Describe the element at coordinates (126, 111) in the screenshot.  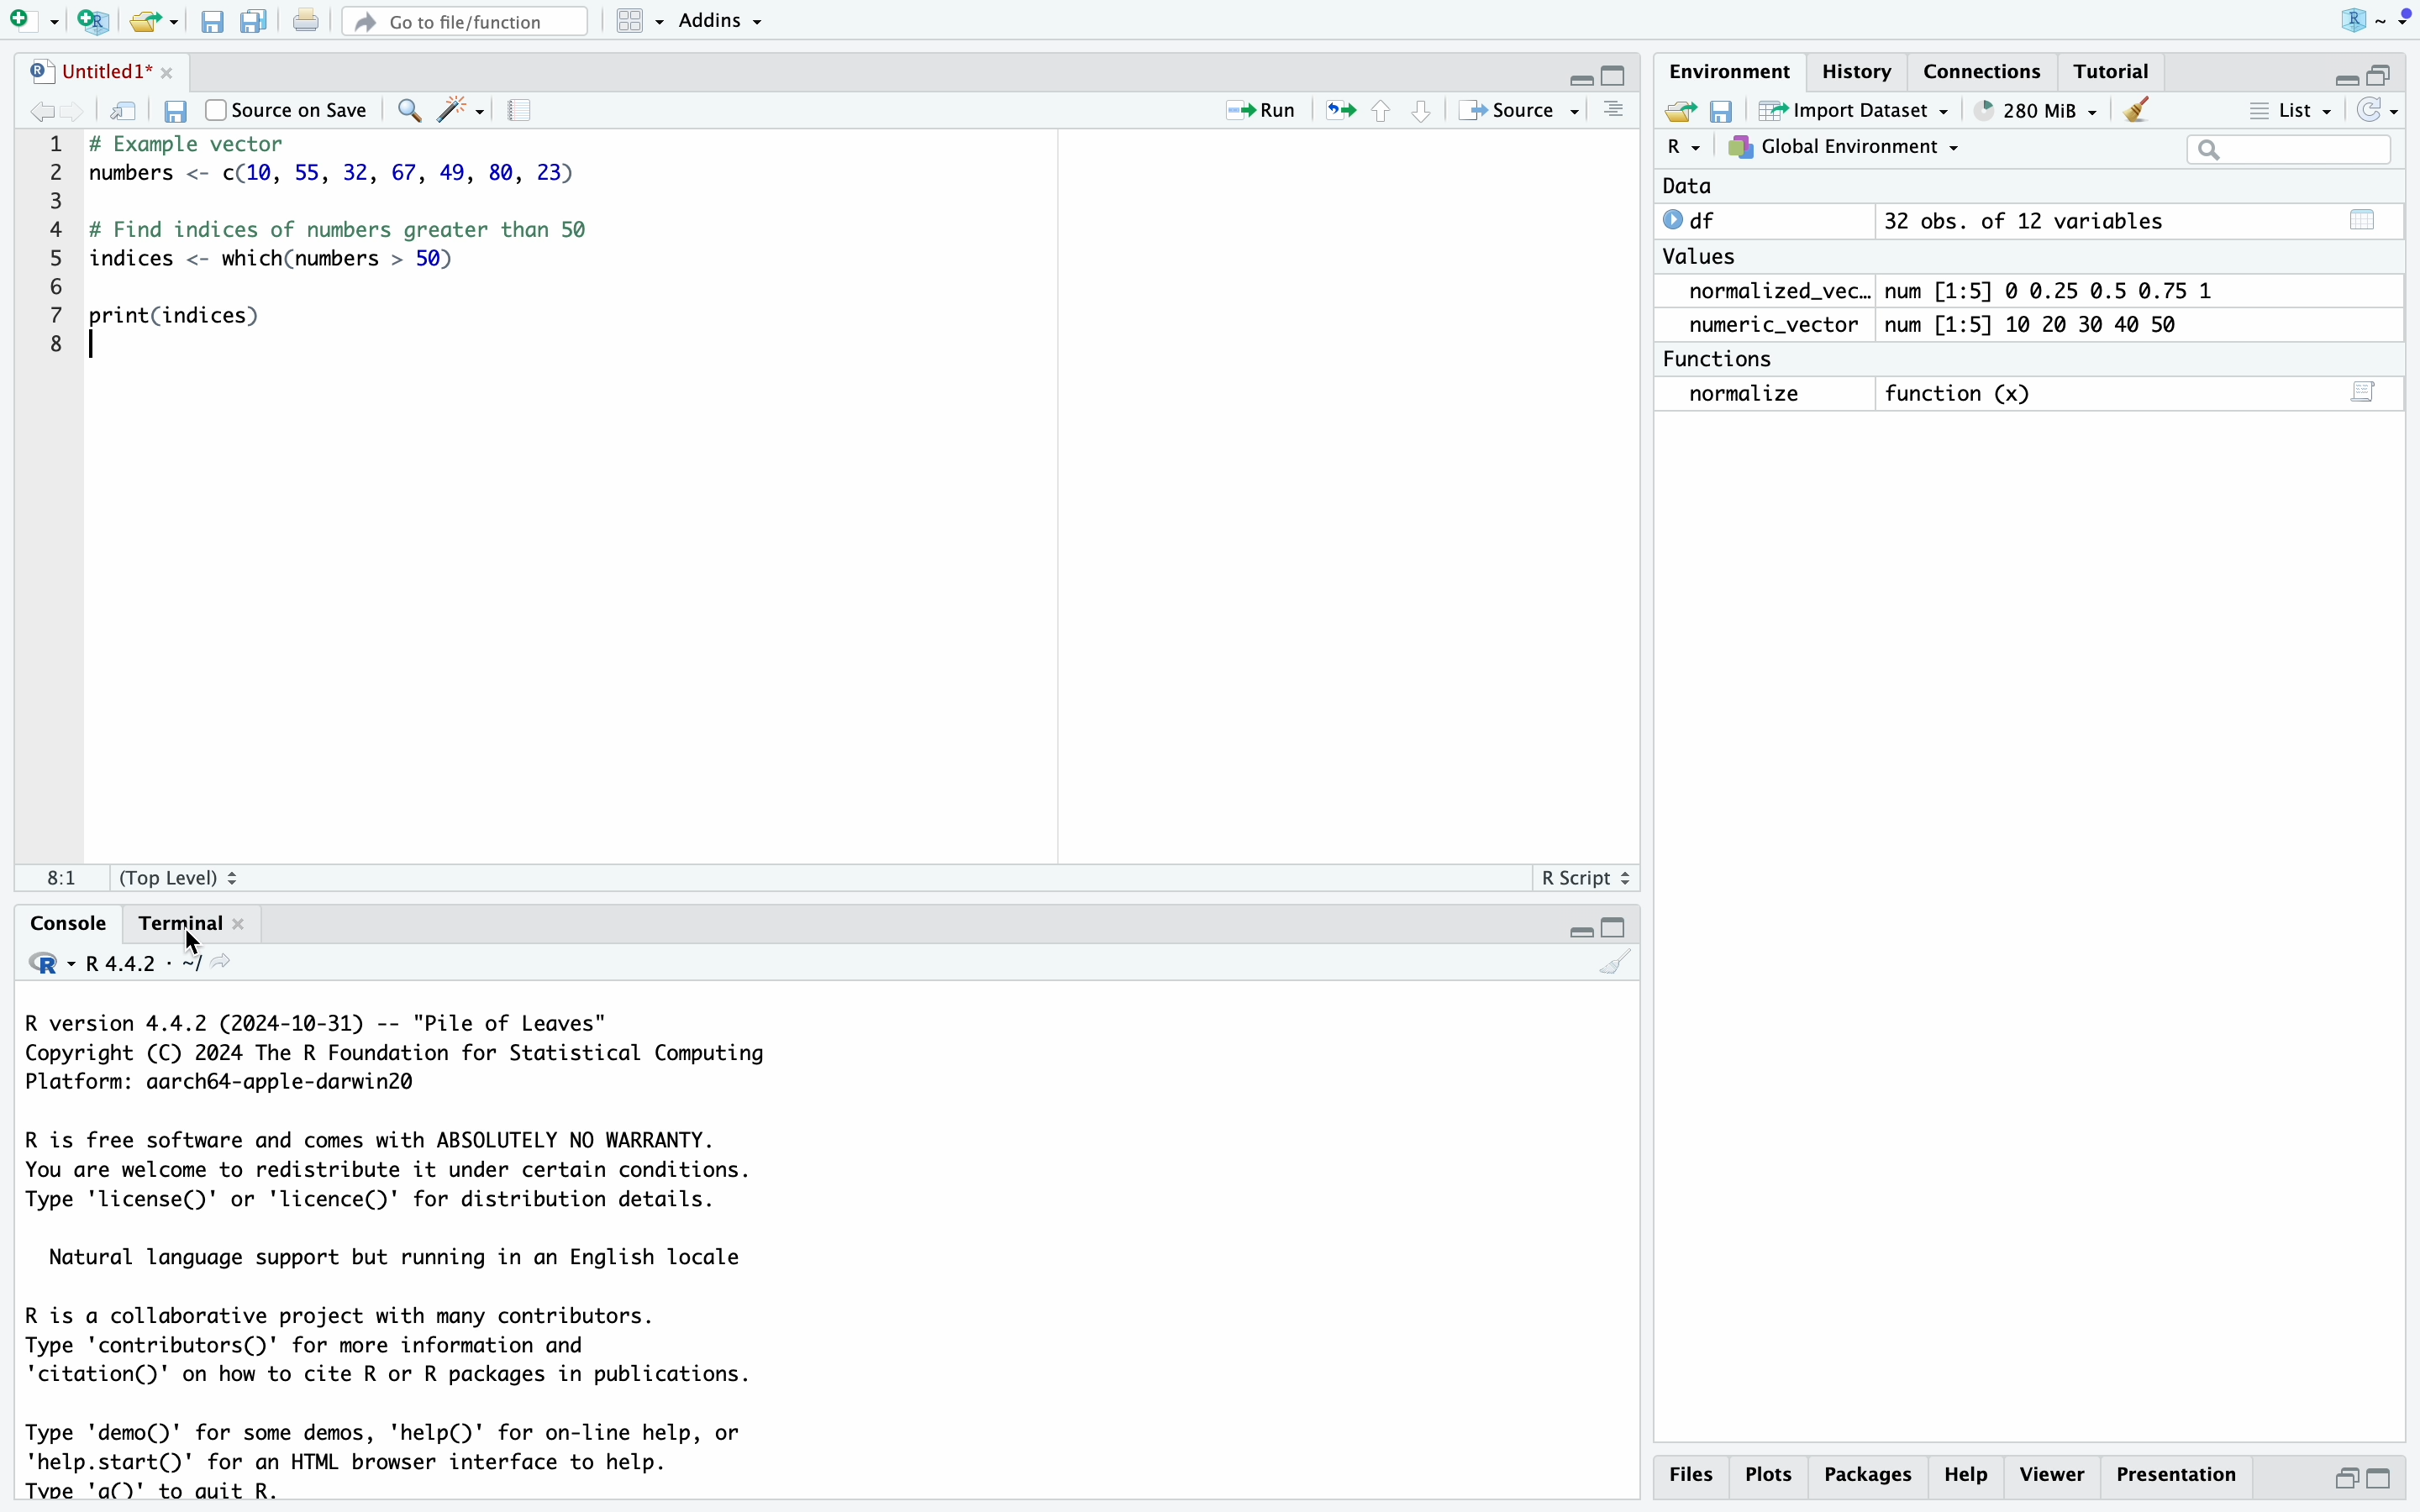
I see `save in new window` at that location.